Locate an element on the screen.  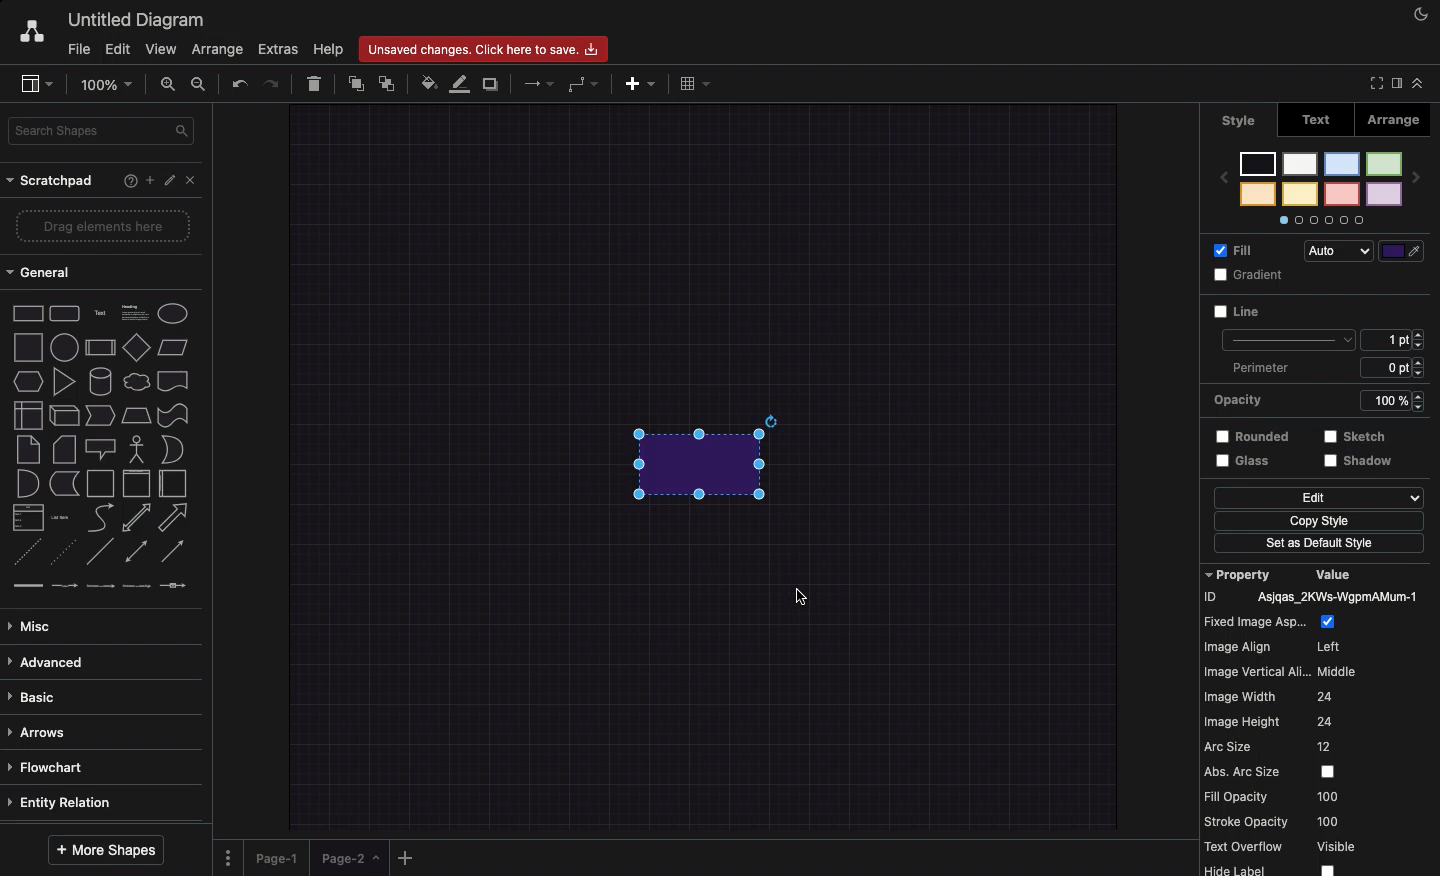
Zoom in is located at coordinates (171, 88).